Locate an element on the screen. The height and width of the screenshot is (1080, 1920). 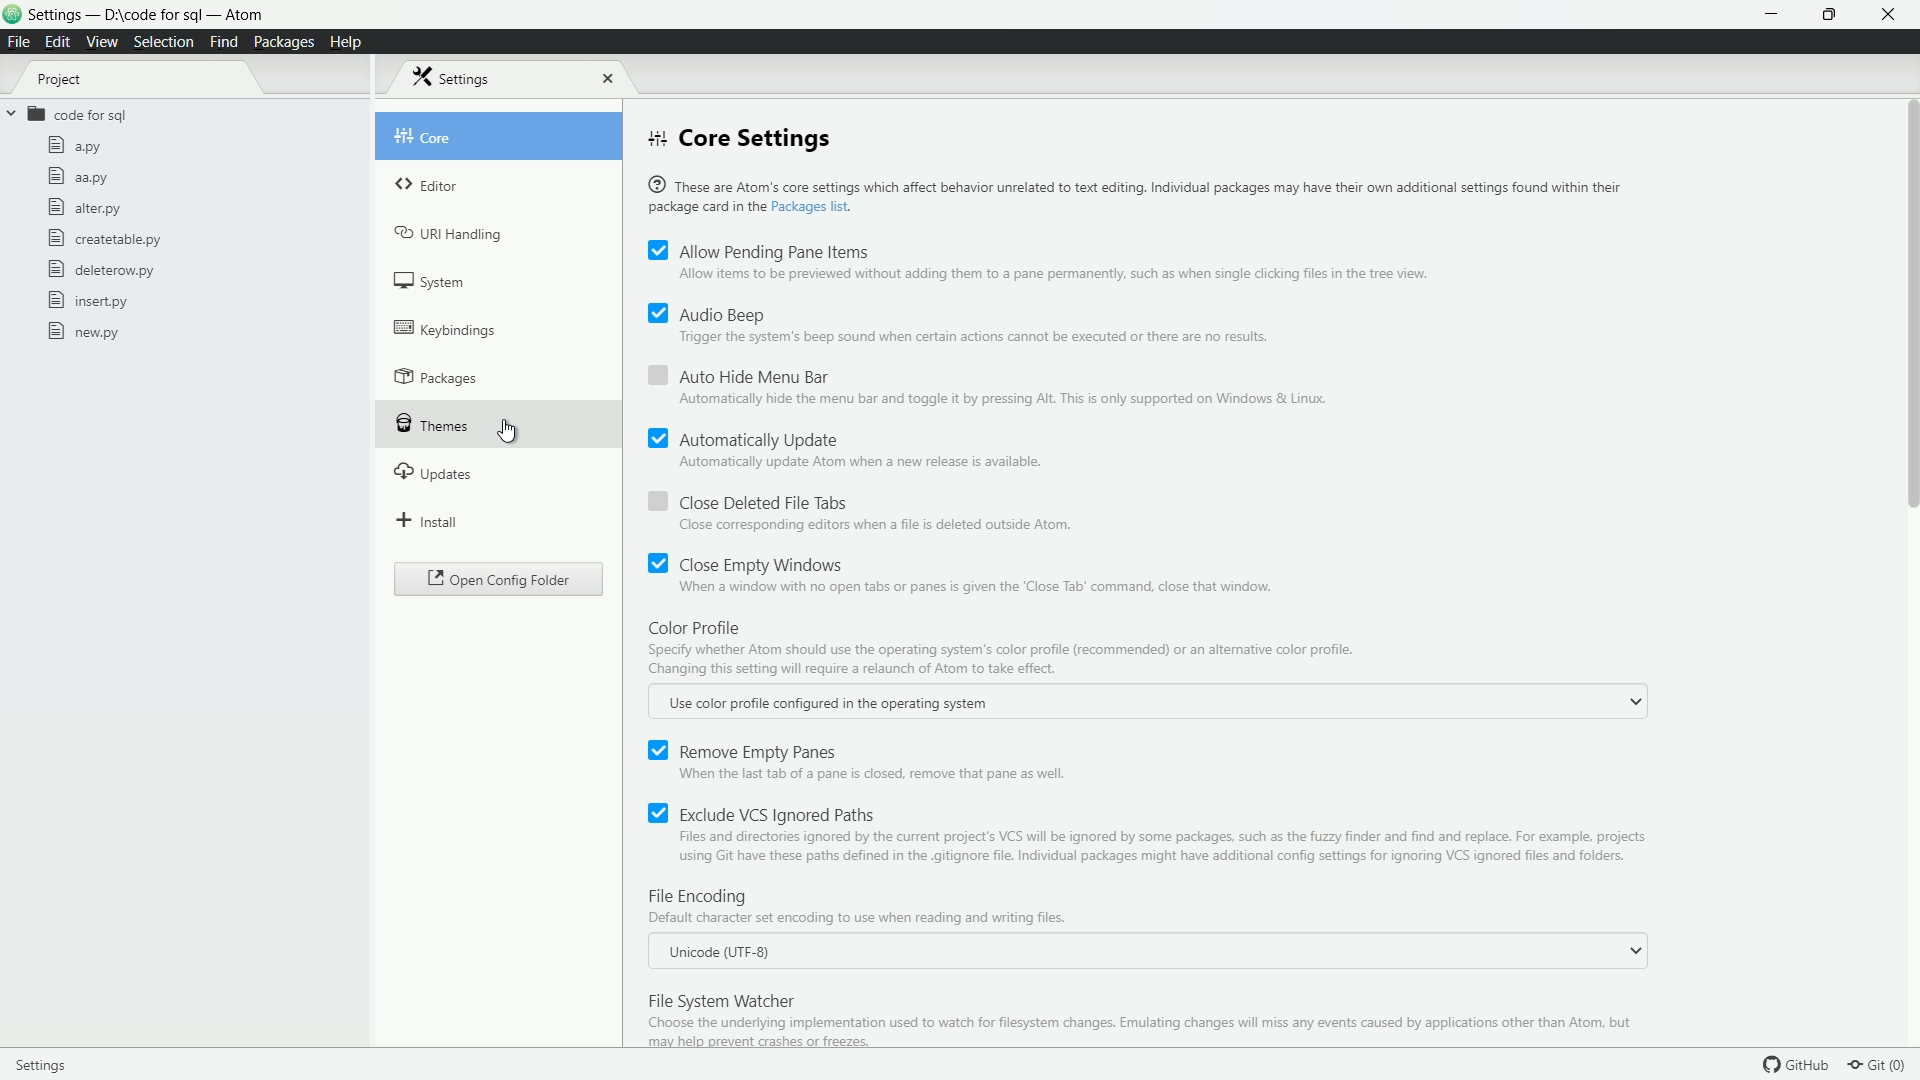
allow pending pane items is located at coordinates (759, 249).